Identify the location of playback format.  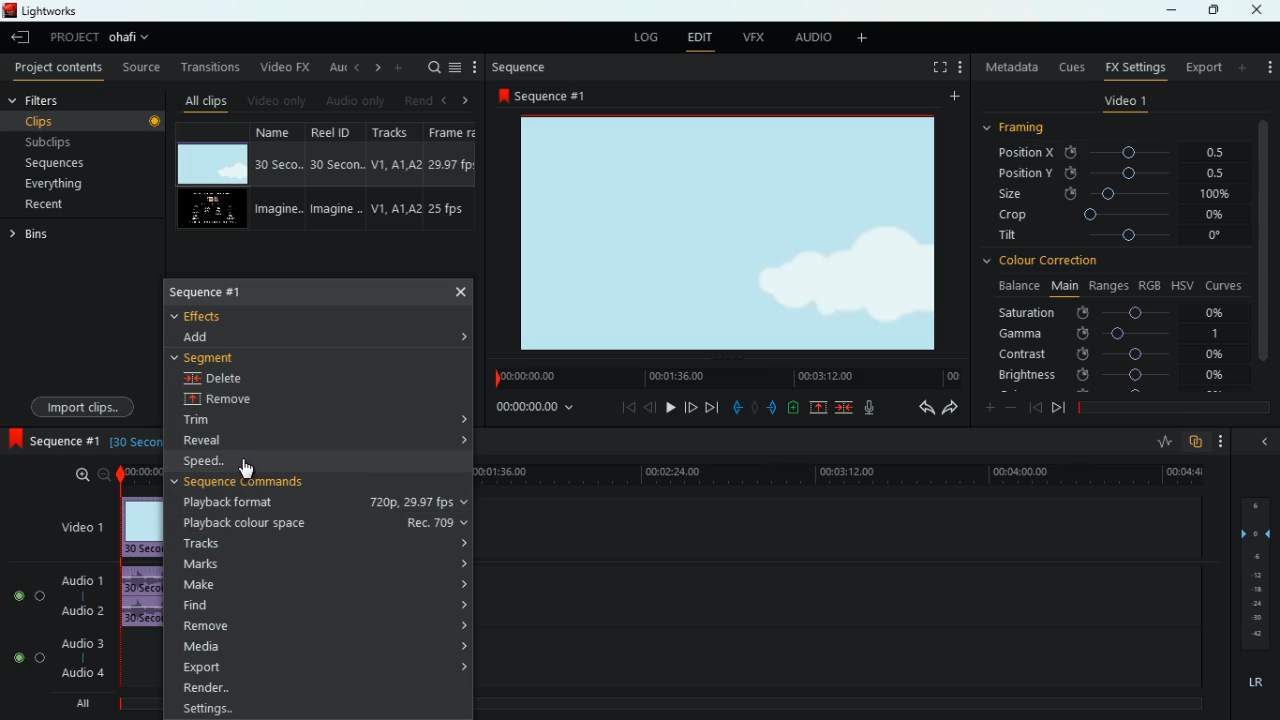
(328, 502).